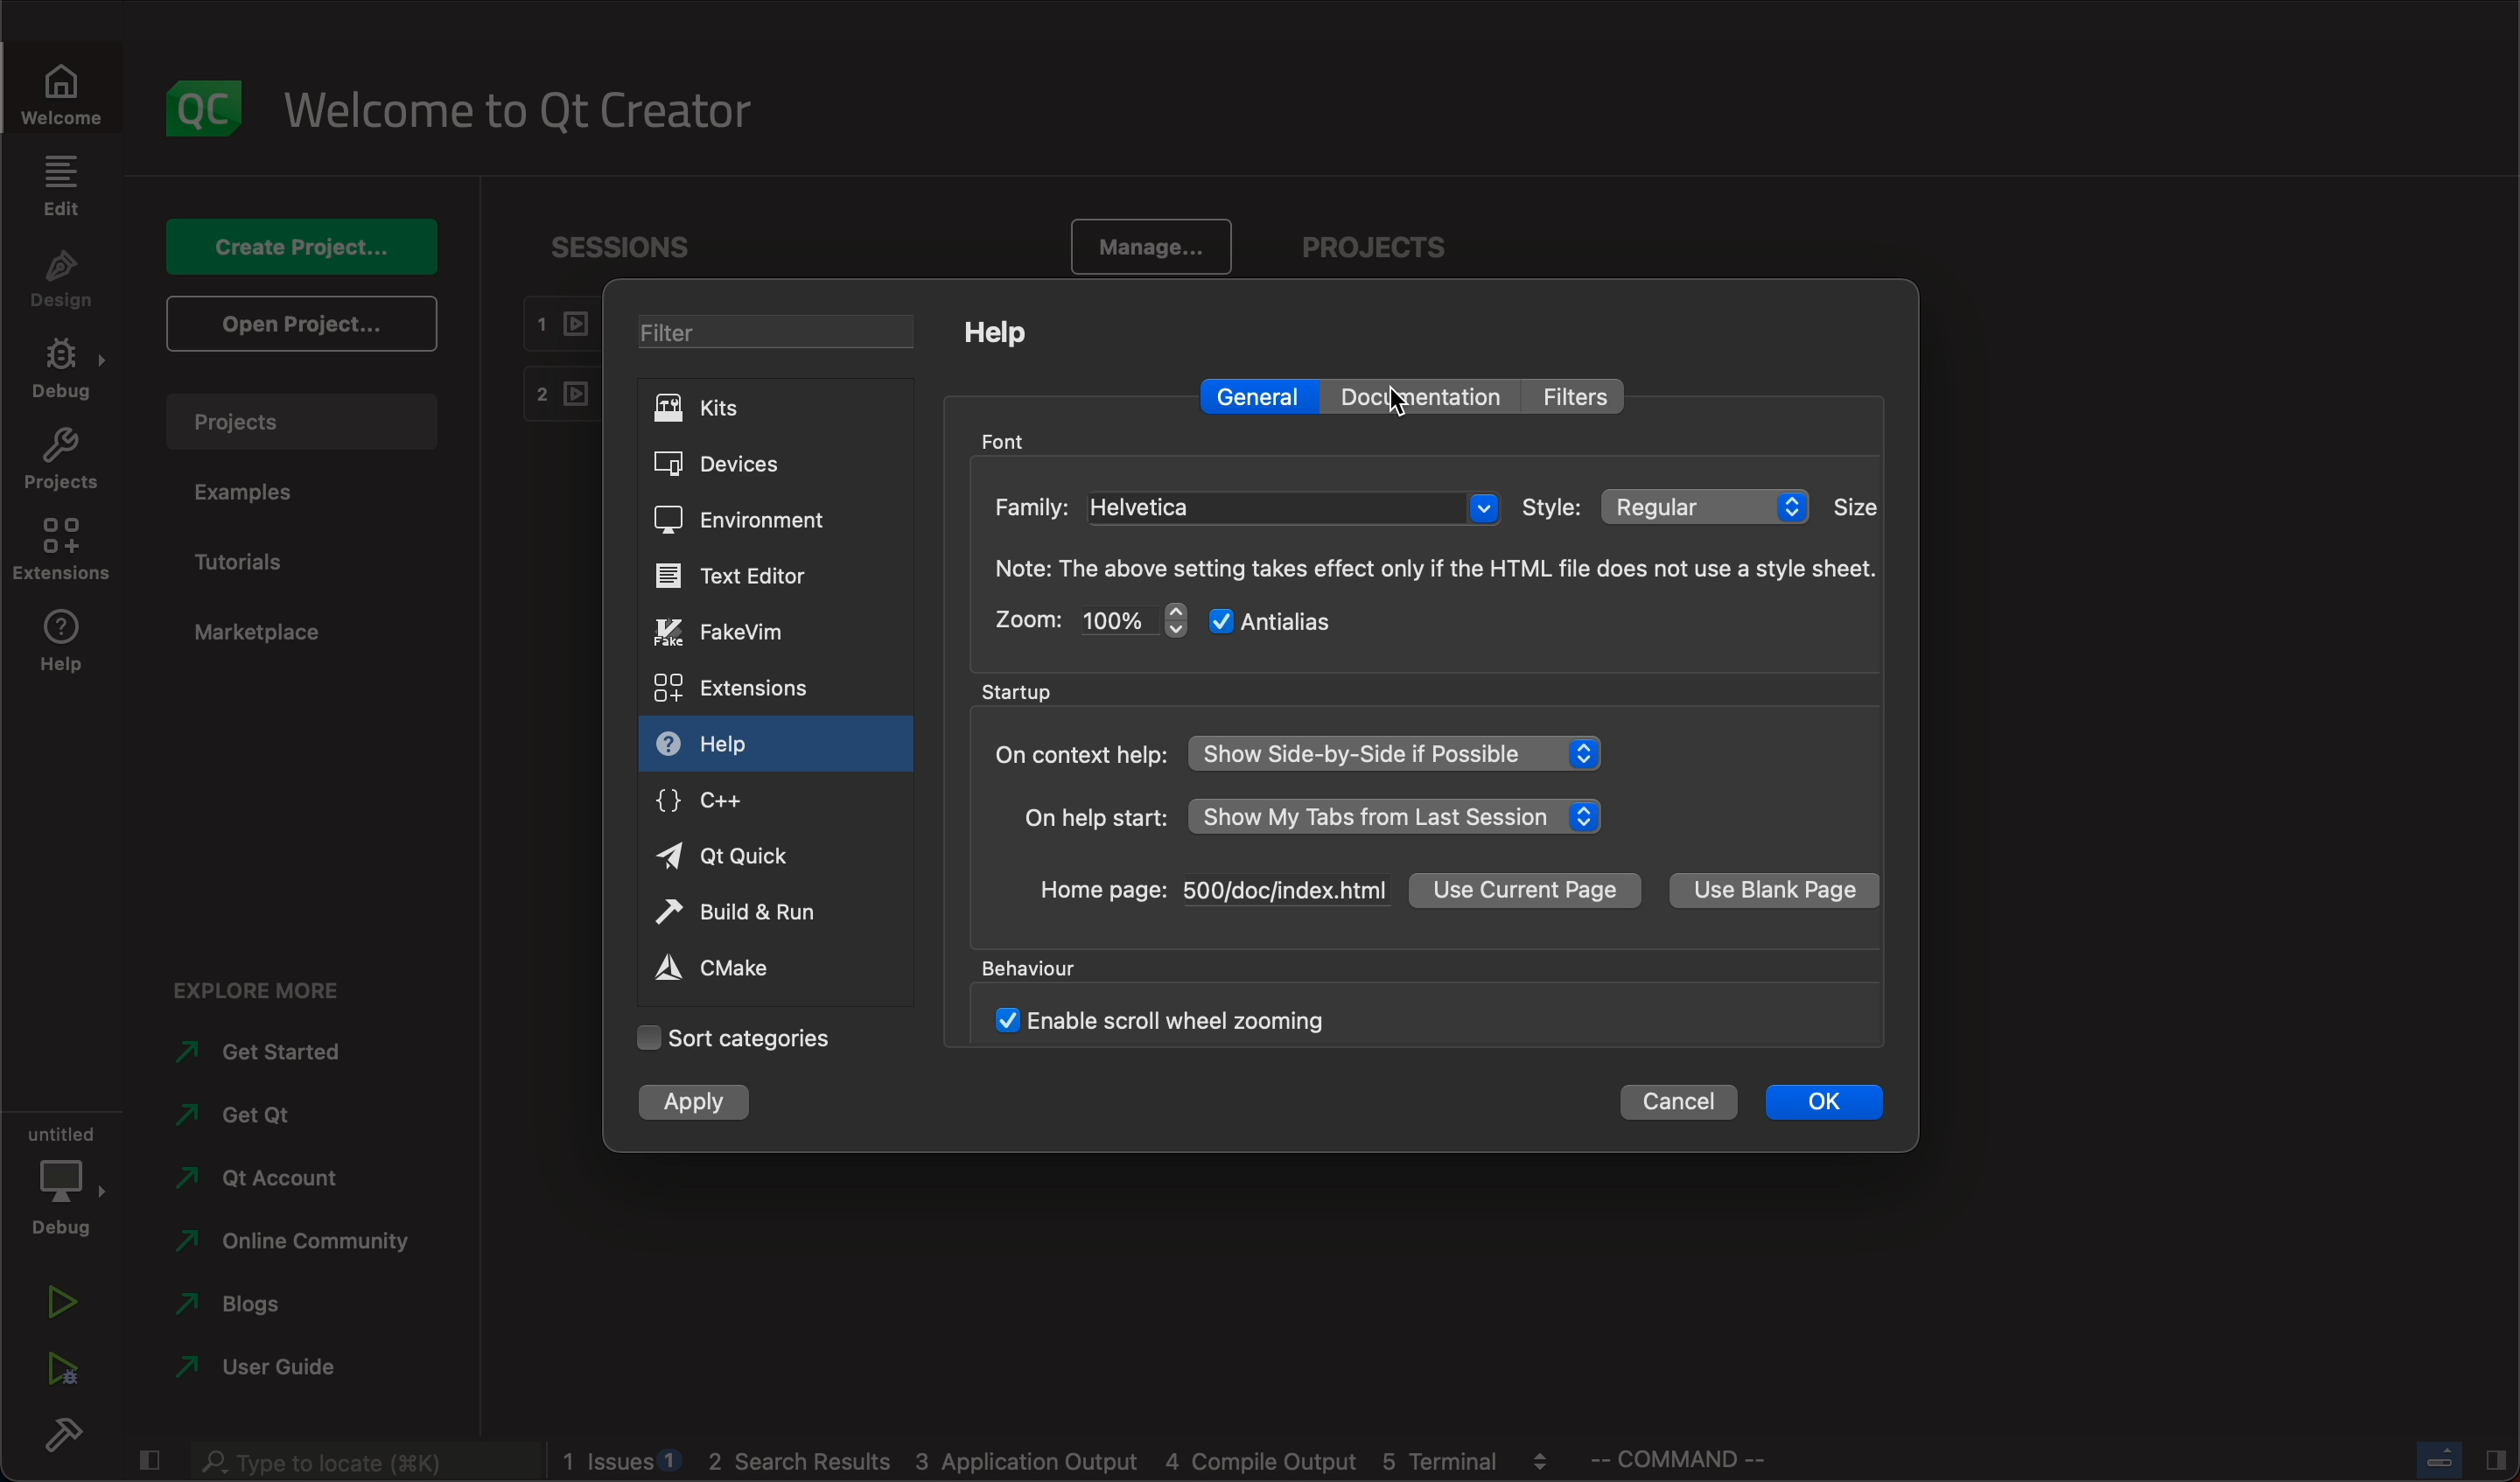 The height and width of the screenshot is (1482, 2520). What do you see at coordinates (999, 336) in the screenshot?
I see `help` at bounding box center [999, 336].